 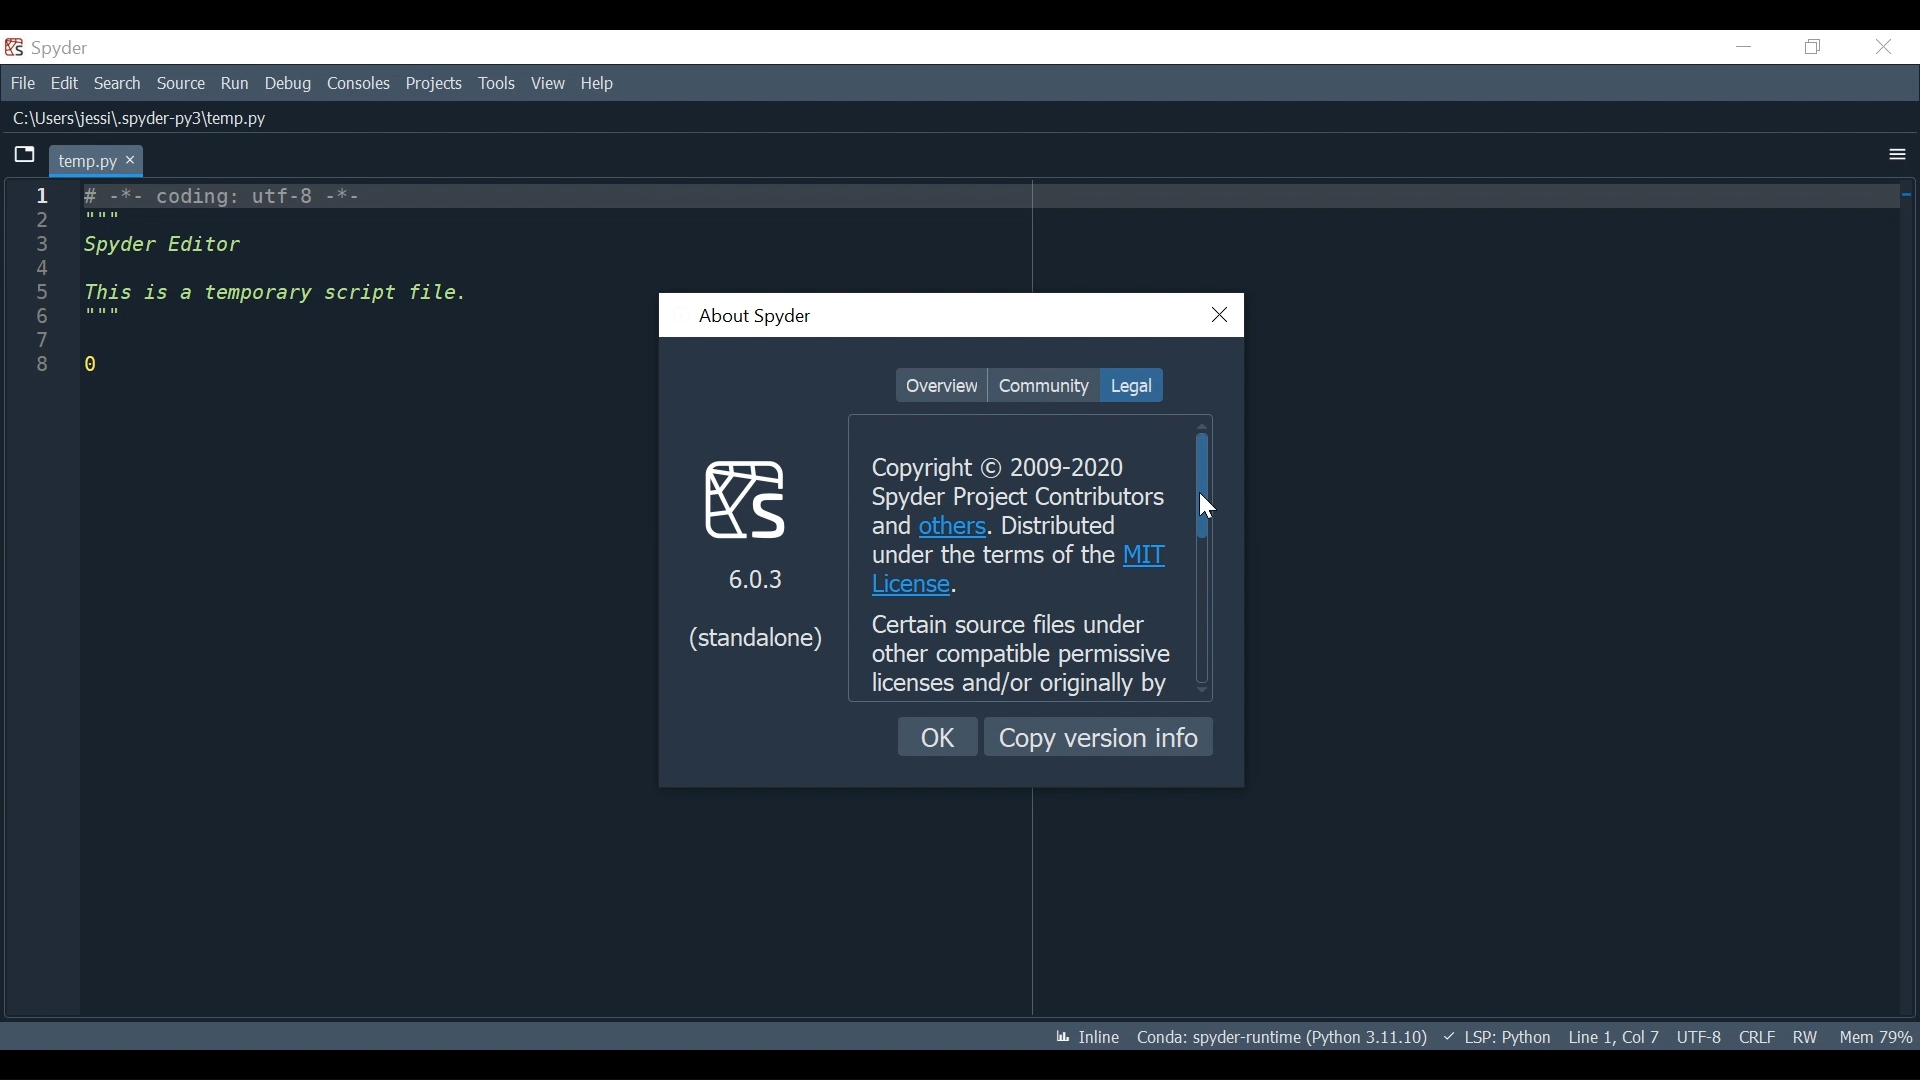 What do you see at coordinates (1897, 156) in the screenshot?
I see `More Options` at bounding box center [1897, 156].